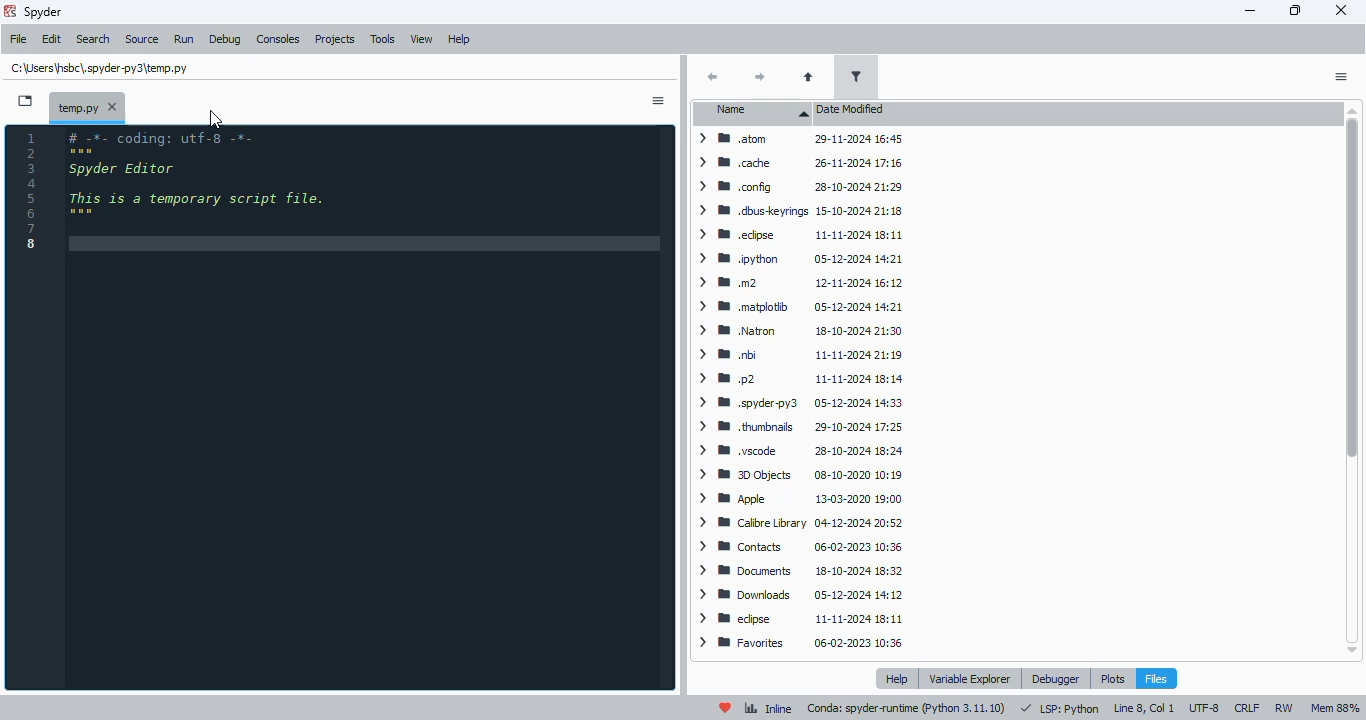  Describe the element at coordinates (795, 522) in the screenshot. I see `> BB Calibre Library 04-12-2024 20:52` at that location.